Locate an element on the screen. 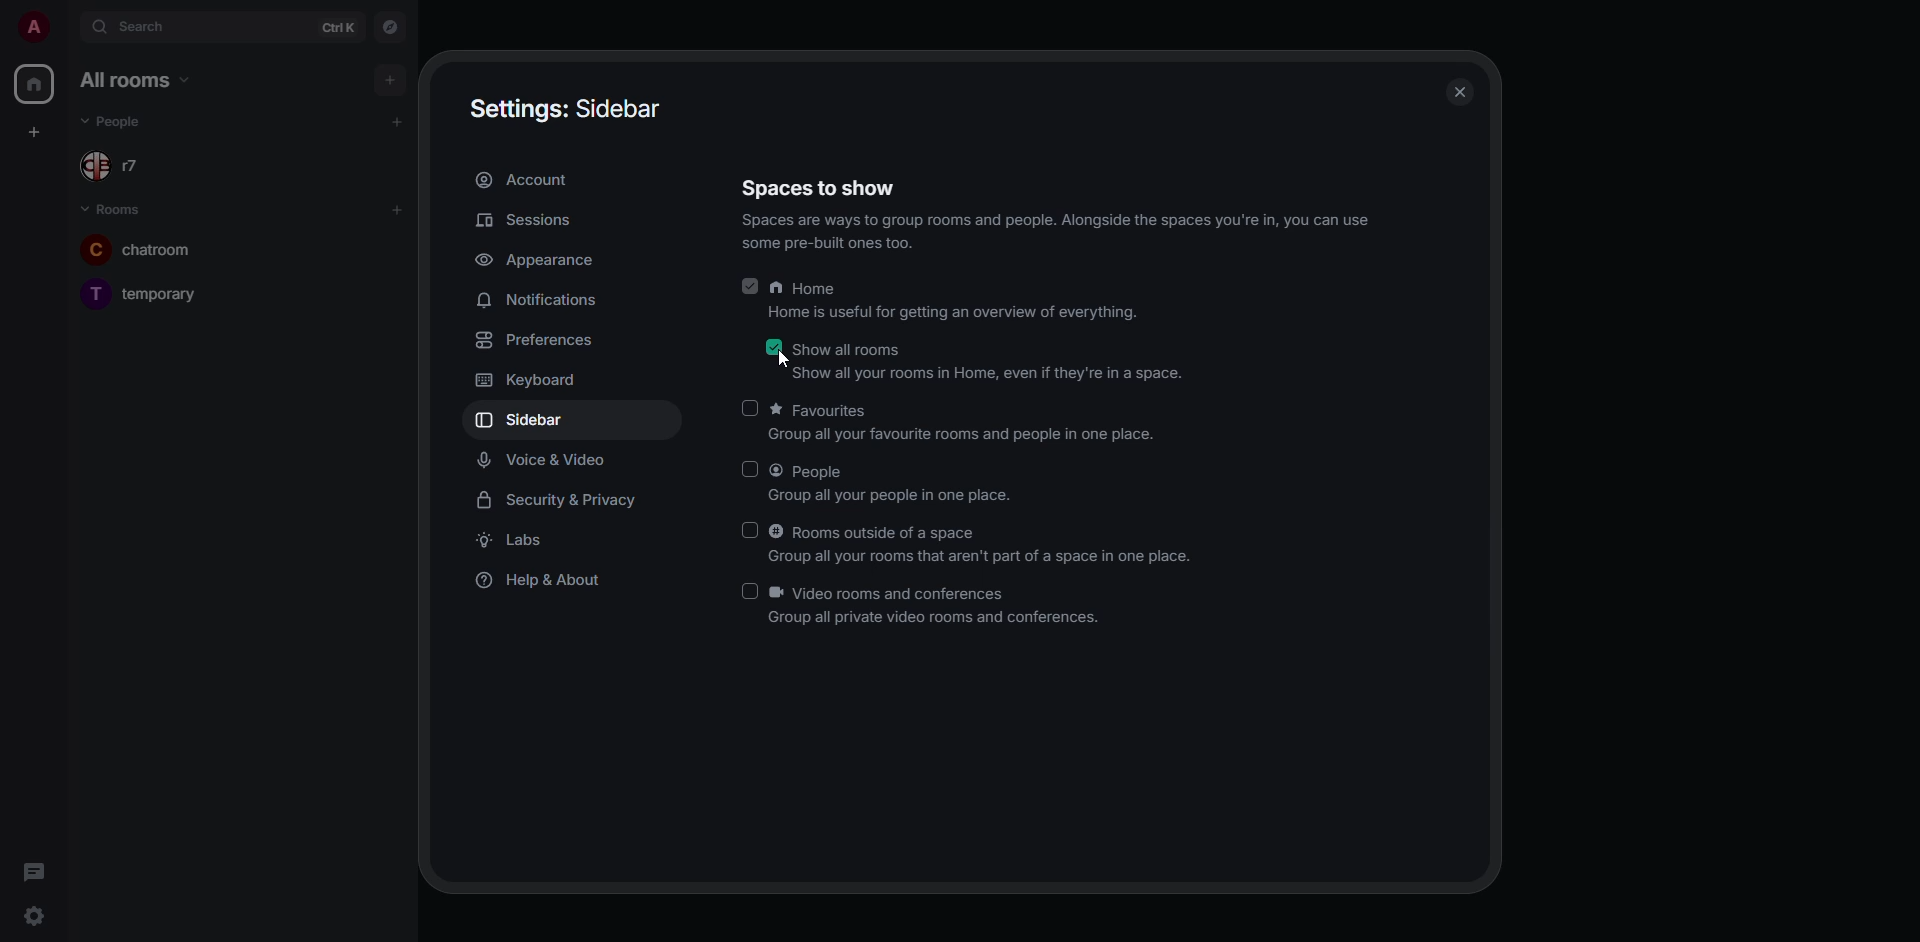 This screenshot has height=942, width=1920. sessions is located at coordinates (532, 221).